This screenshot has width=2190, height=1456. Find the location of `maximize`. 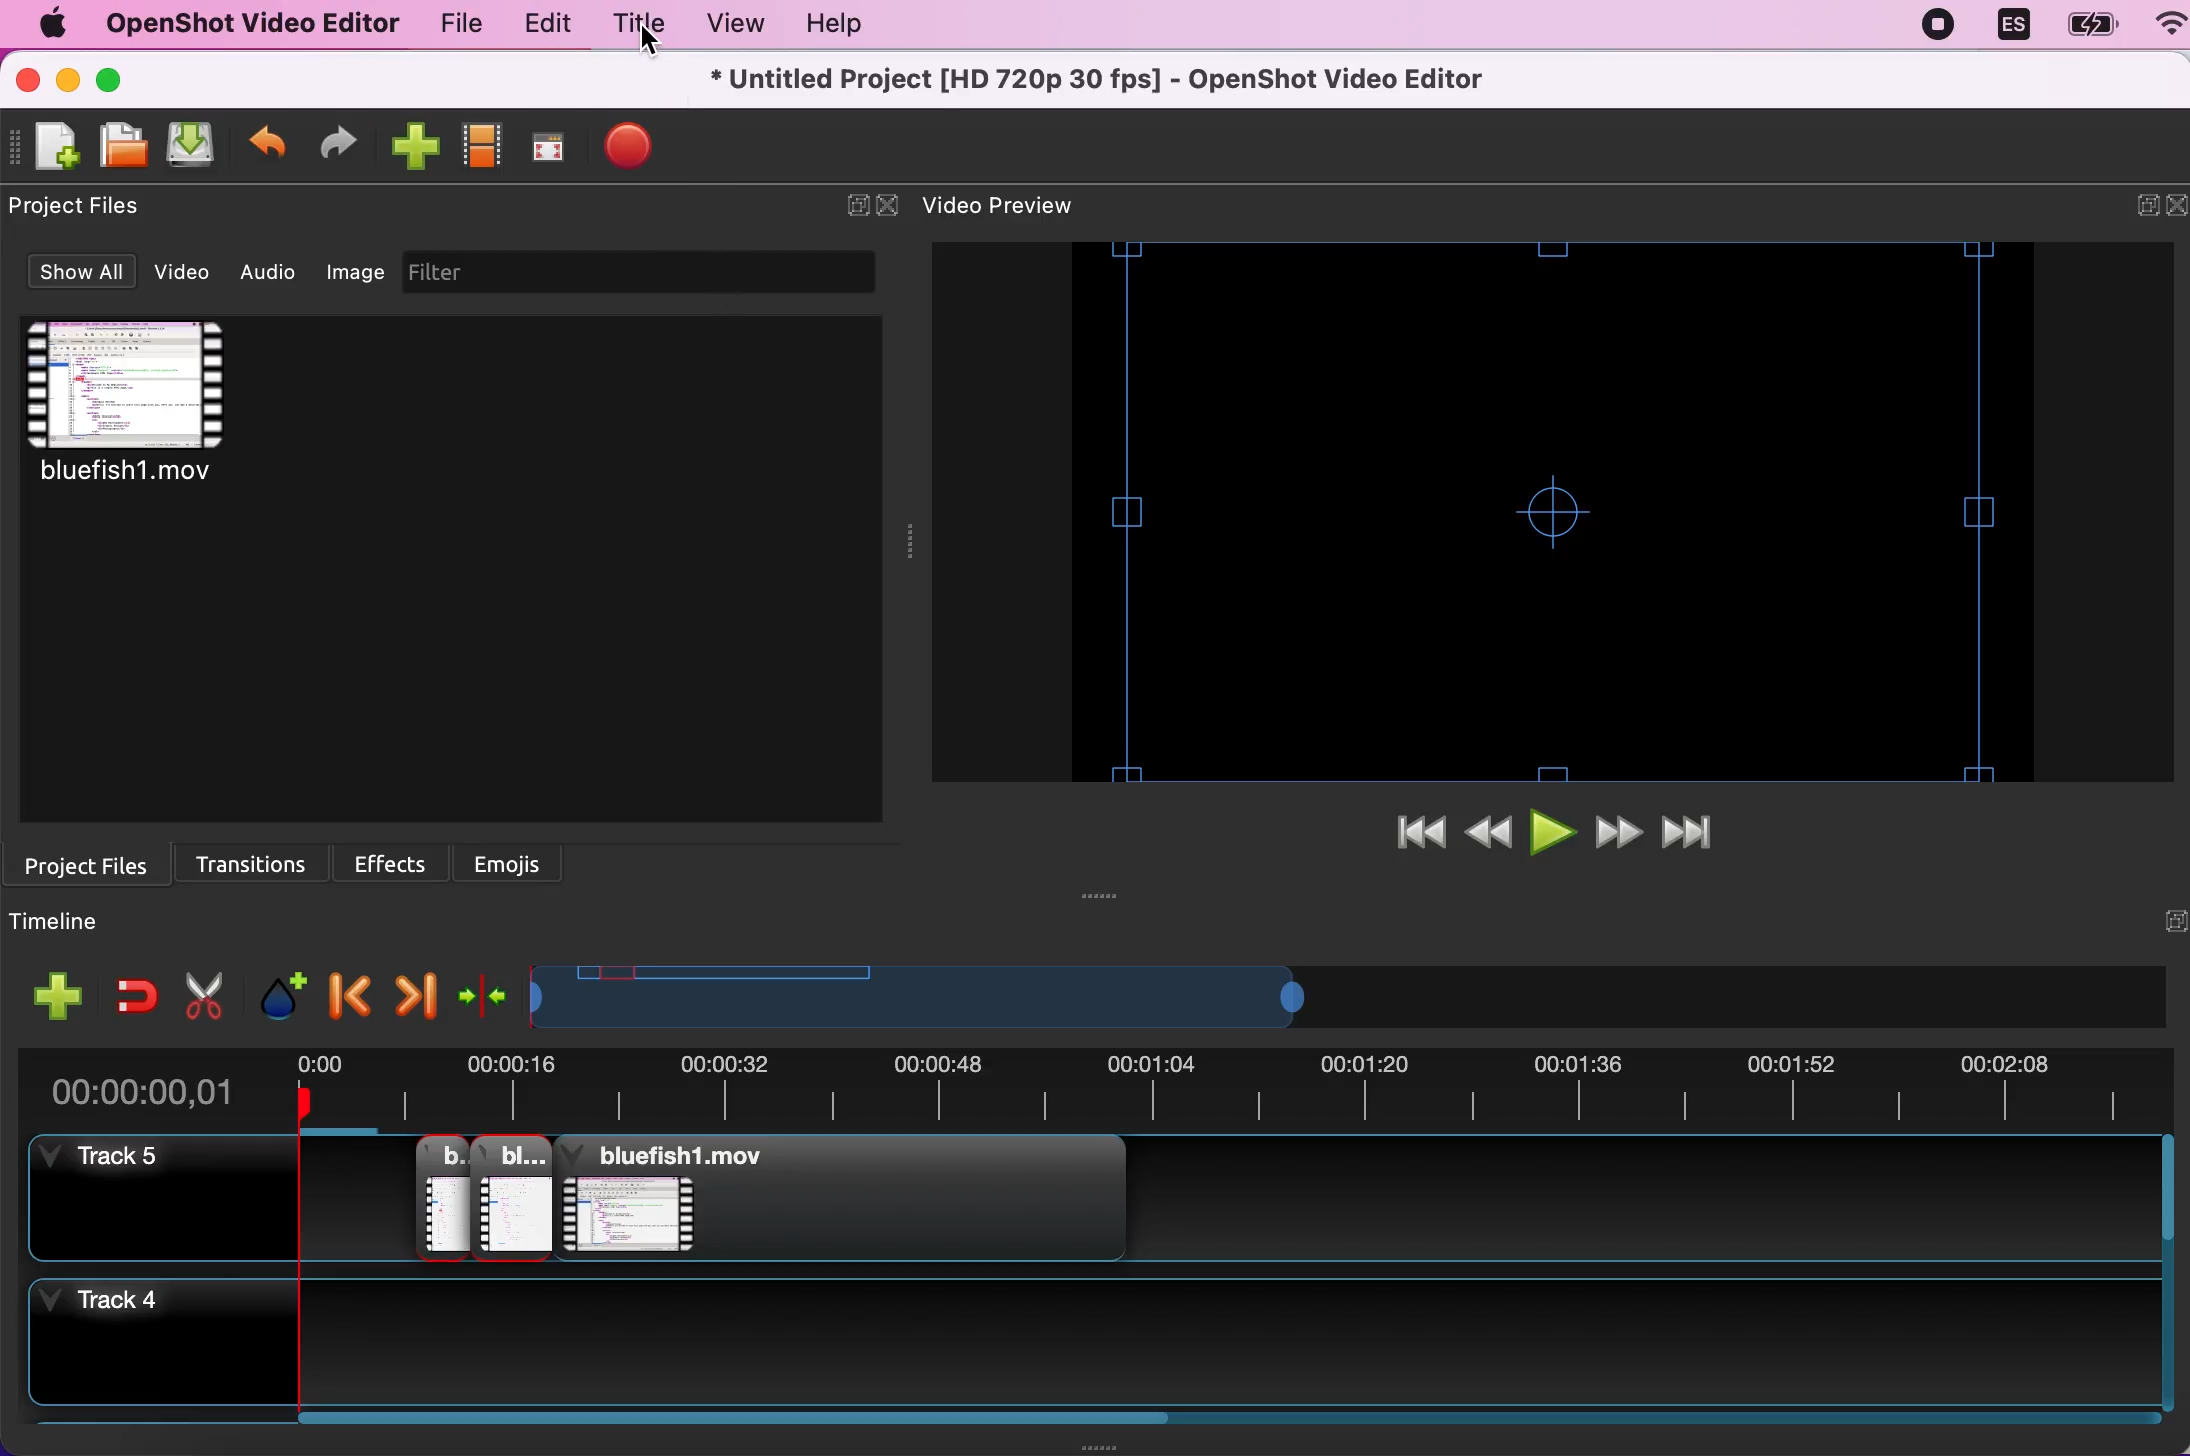

maximize is located at coordinates (120, 79).